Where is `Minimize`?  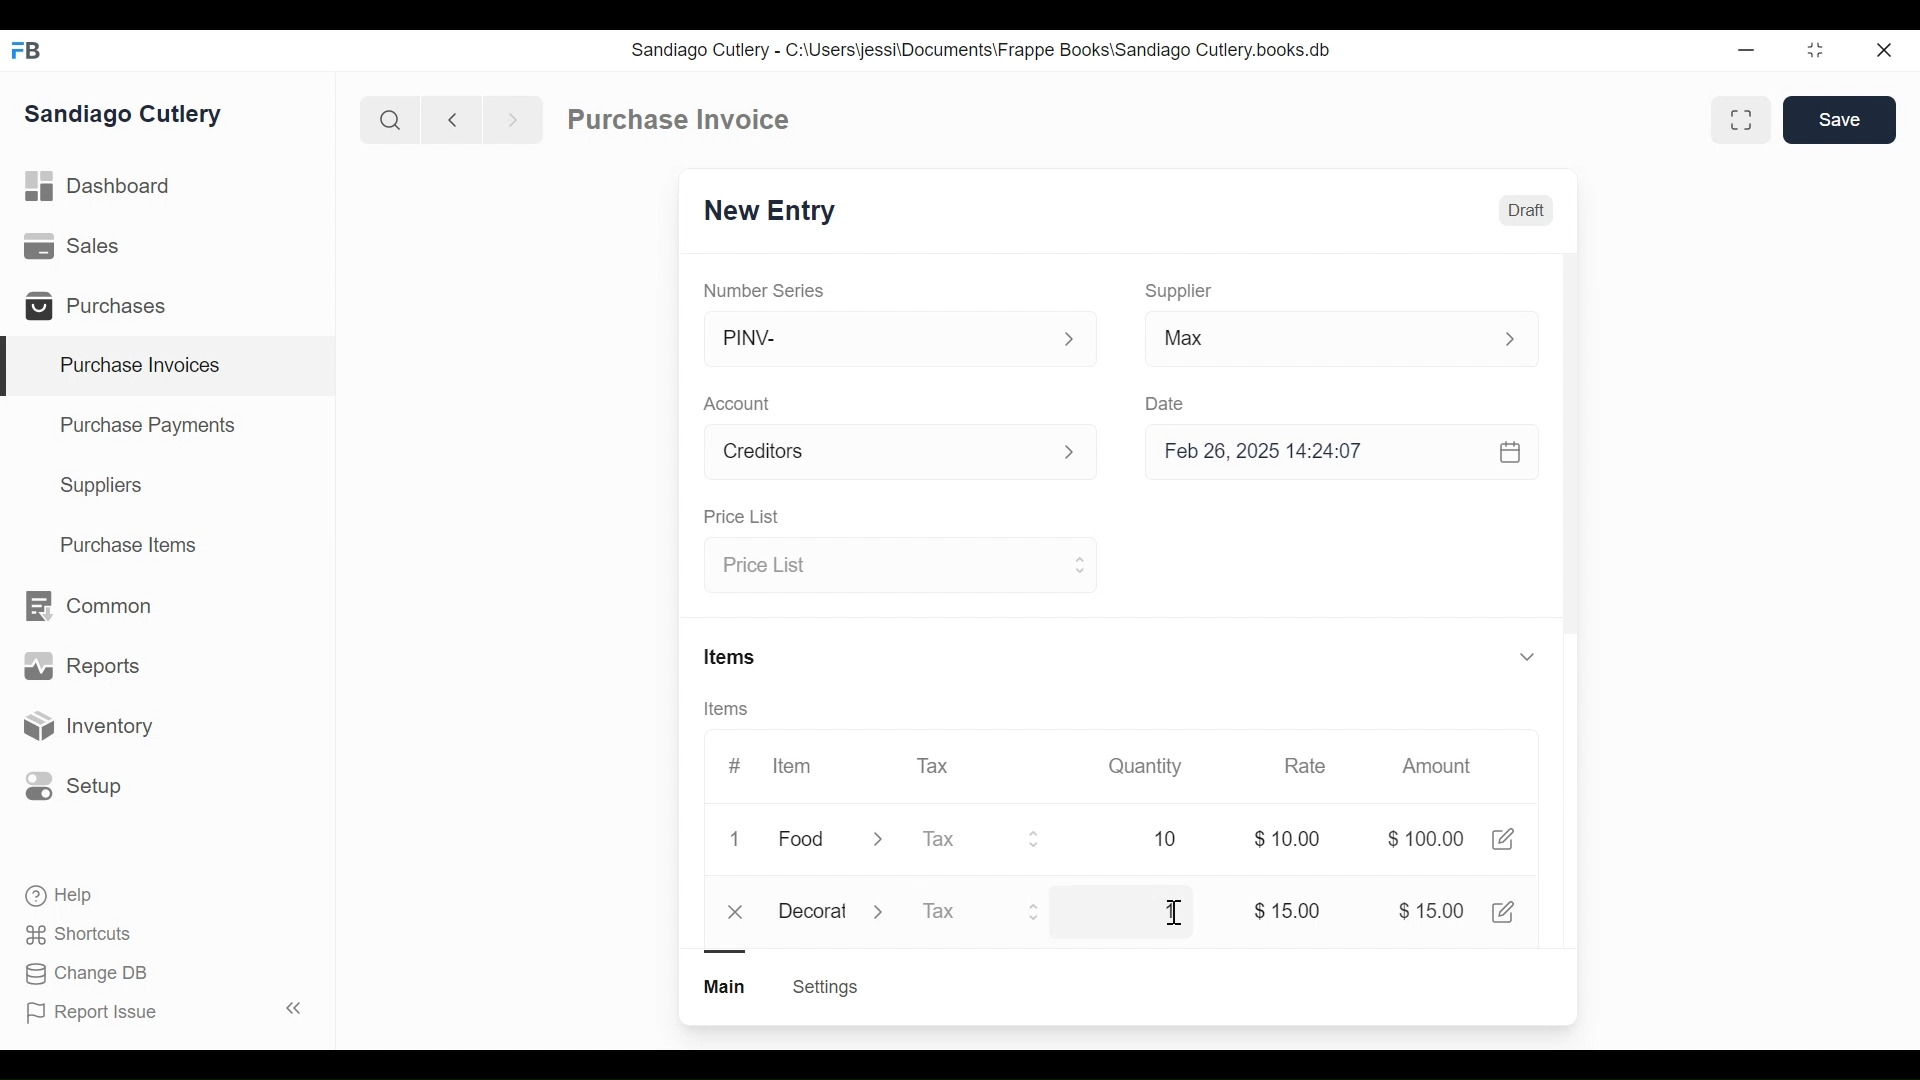 Minimize is located at coordinates (1742, 51).